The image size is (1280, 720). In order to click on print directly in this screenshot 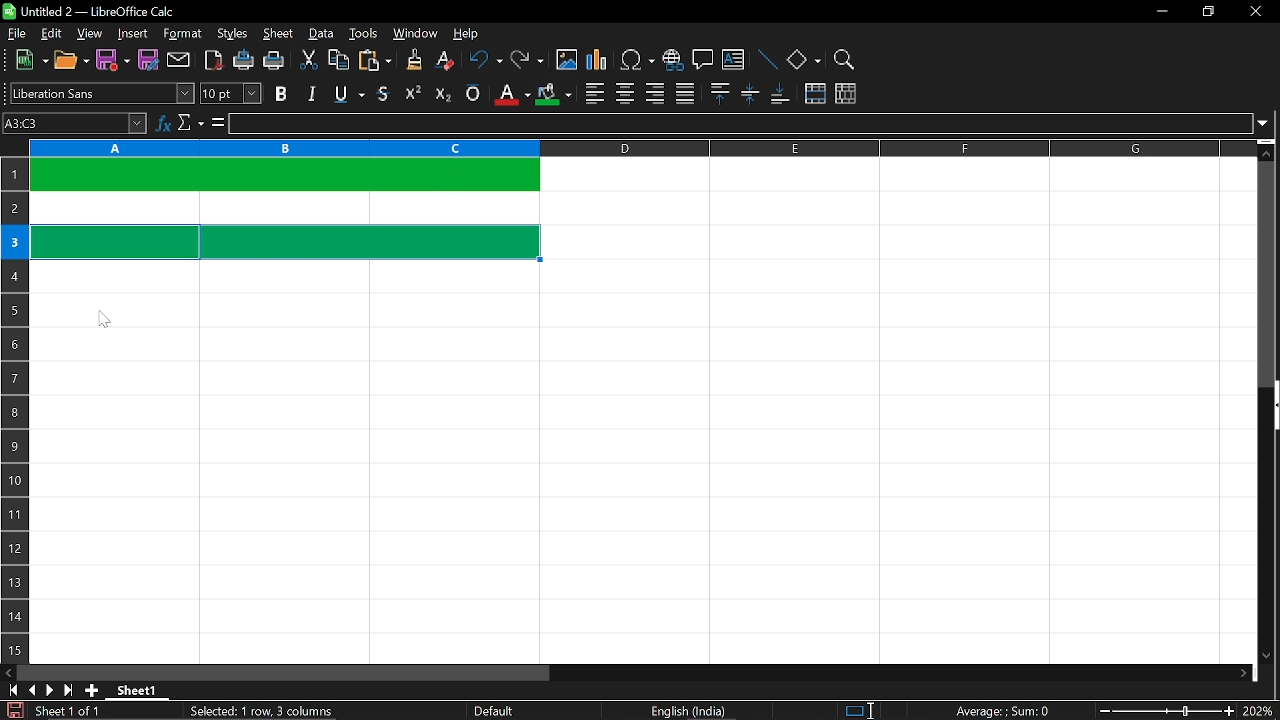, I will do `click(242, 61)`.